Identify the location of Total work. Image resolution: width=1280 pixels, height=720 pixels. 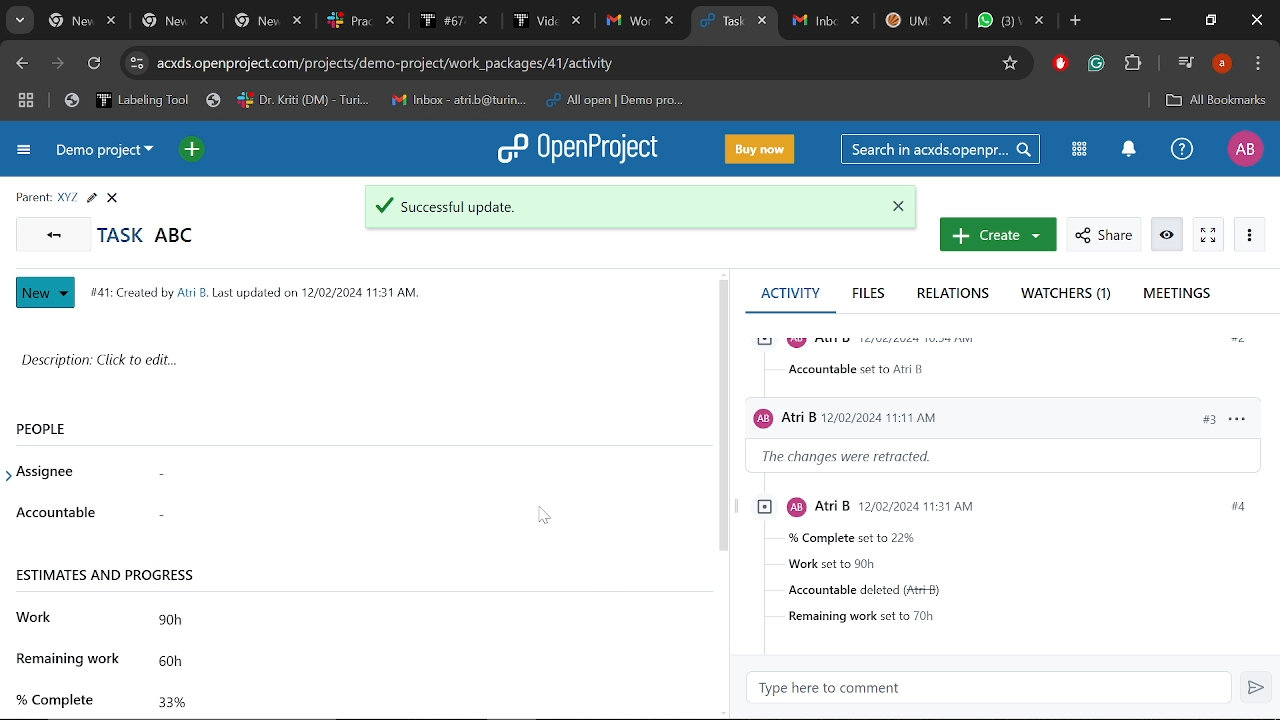
(171, 619).